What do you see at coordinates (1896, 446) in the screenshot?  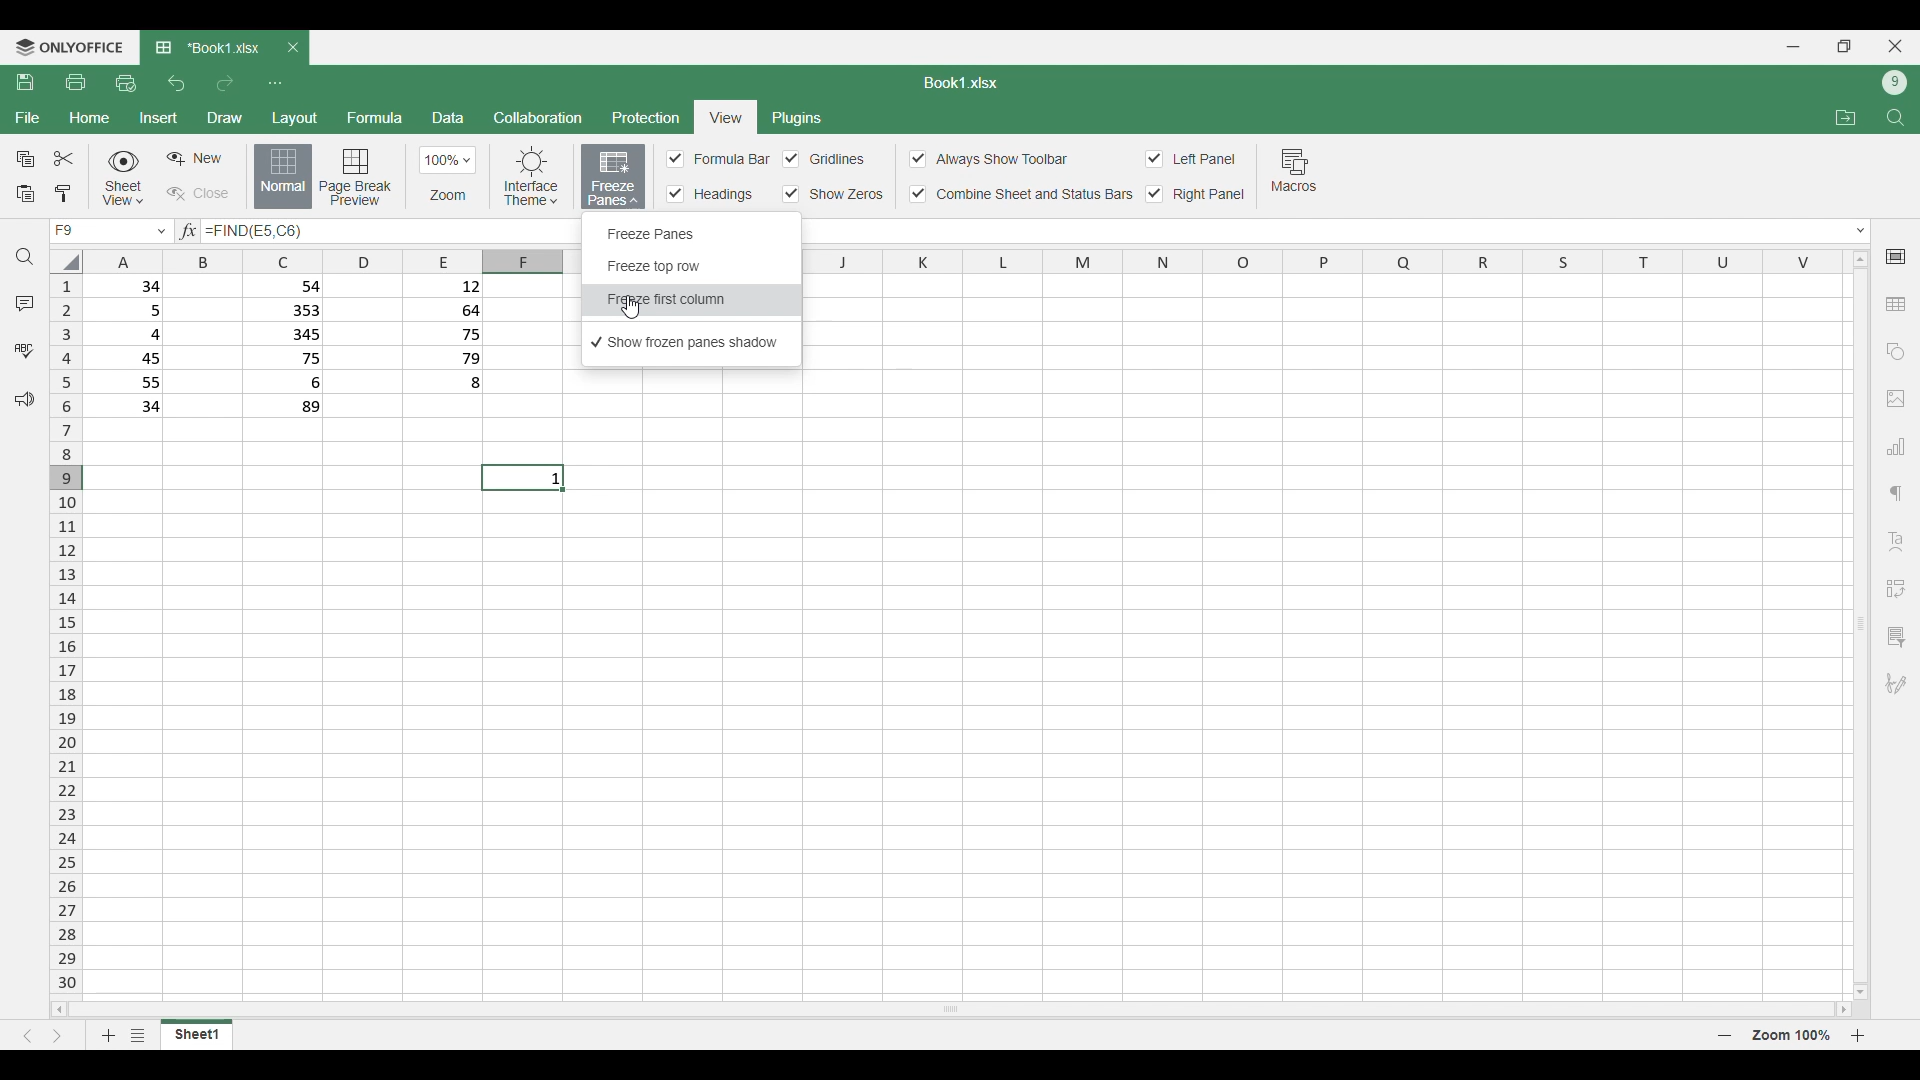 I see `Add chart` at bounding box center [1896, 446].